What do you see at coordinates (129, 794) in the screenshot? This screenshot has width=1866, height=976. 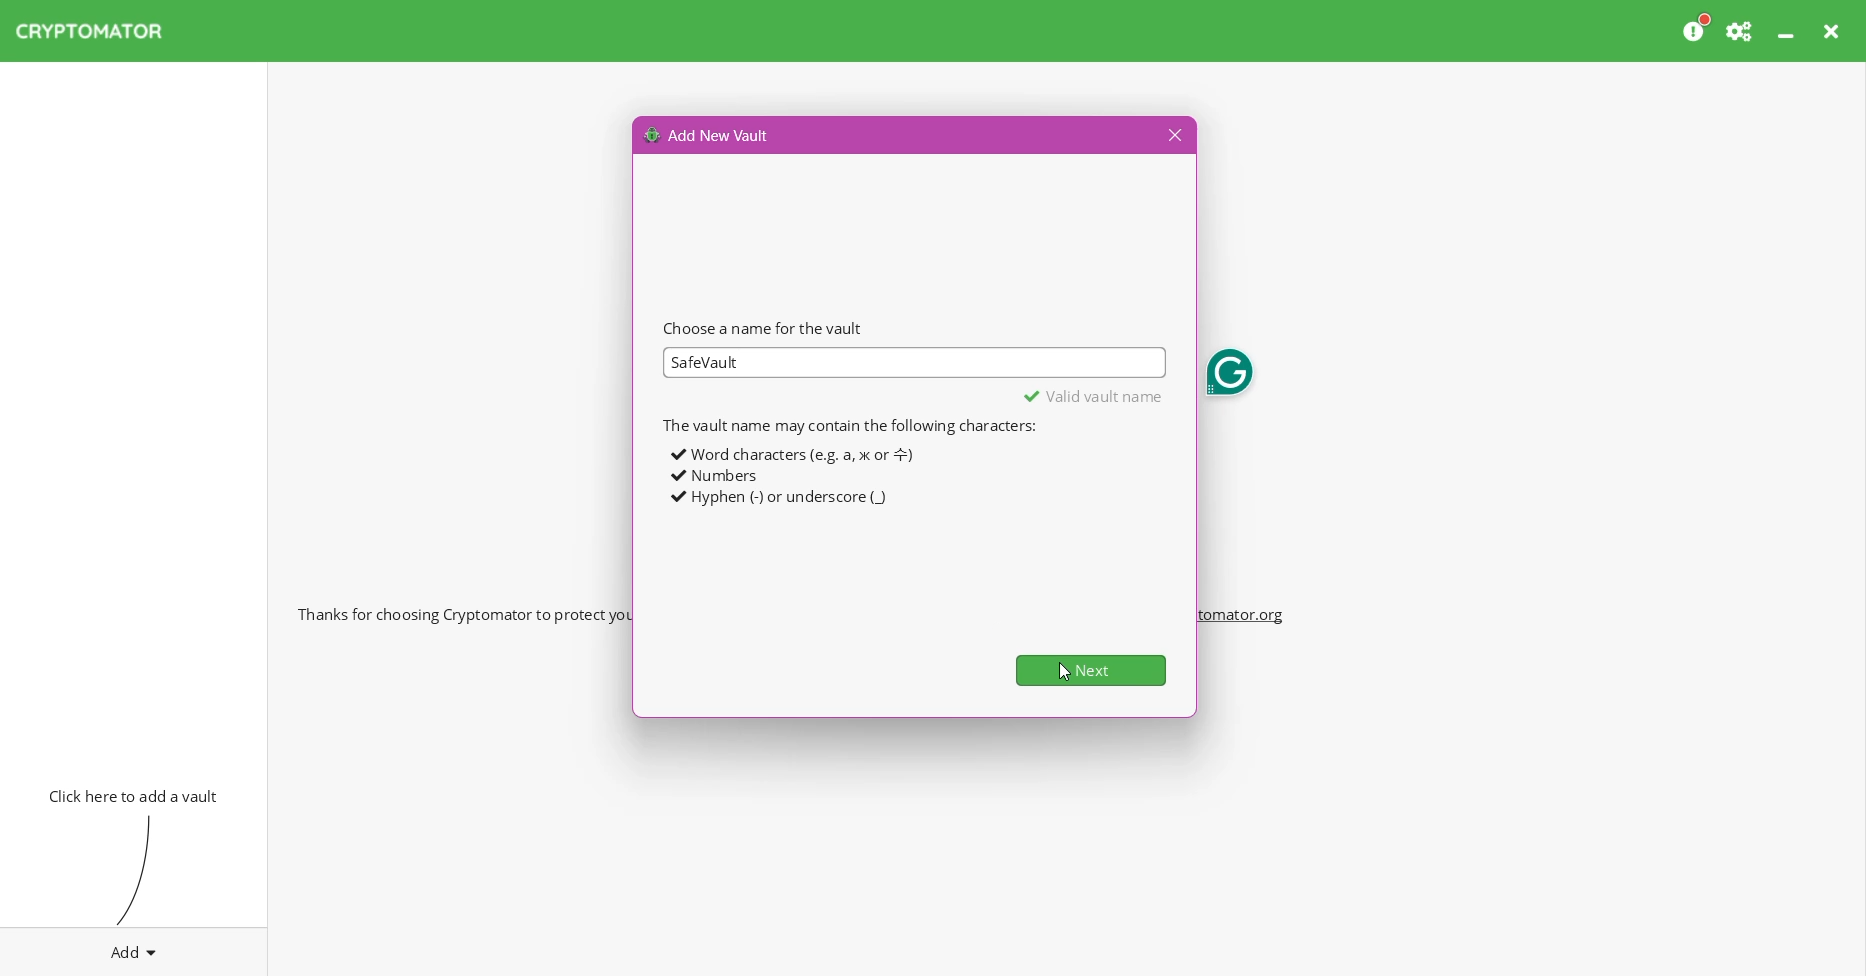 I see `Click here to add vault` at bounding box center [129, 794].